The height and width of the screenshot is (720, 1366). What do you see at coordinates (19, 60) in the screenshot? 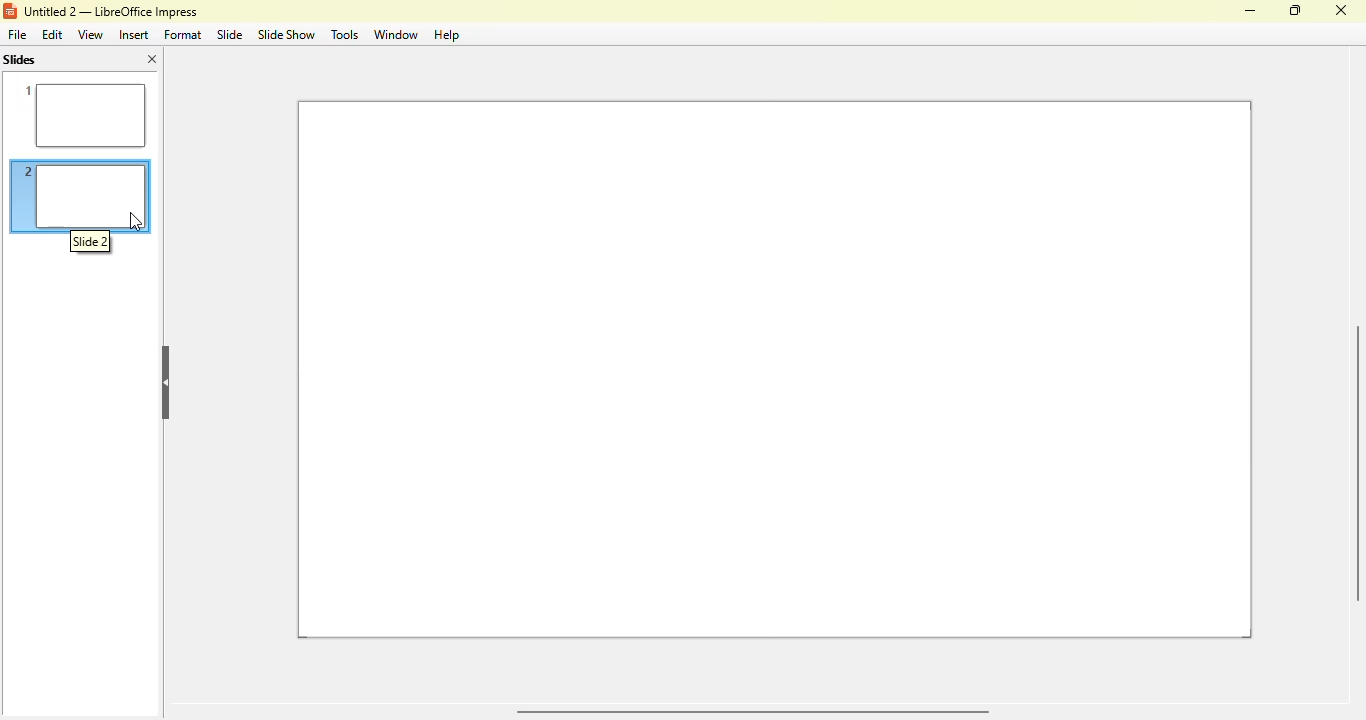
I see `slides` at bounding box center [19, 60].